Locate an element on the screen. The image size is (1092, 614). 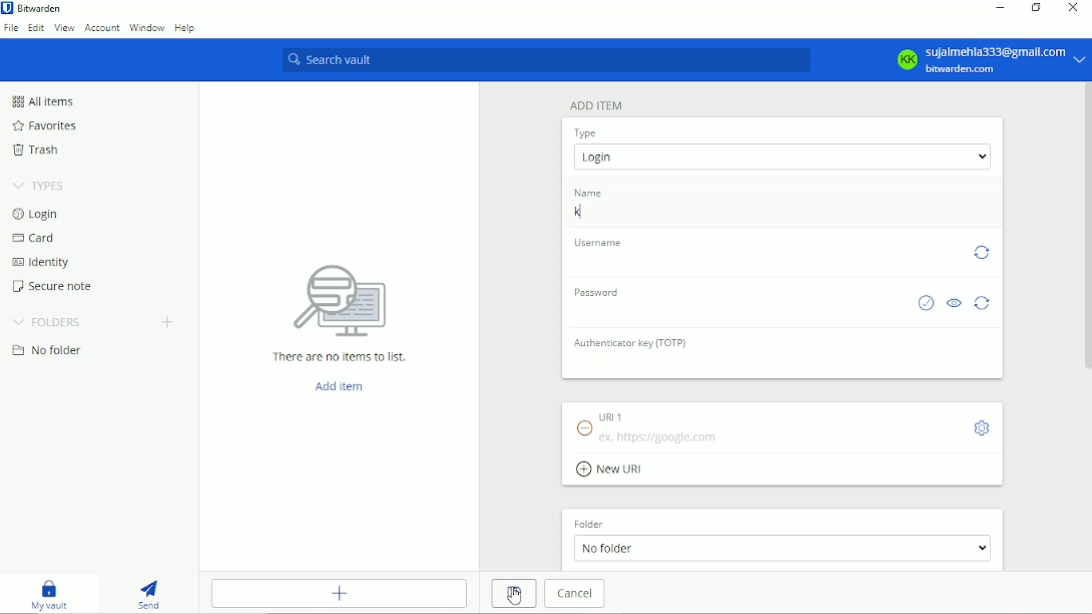
Help is located at coordinates (187, 28).